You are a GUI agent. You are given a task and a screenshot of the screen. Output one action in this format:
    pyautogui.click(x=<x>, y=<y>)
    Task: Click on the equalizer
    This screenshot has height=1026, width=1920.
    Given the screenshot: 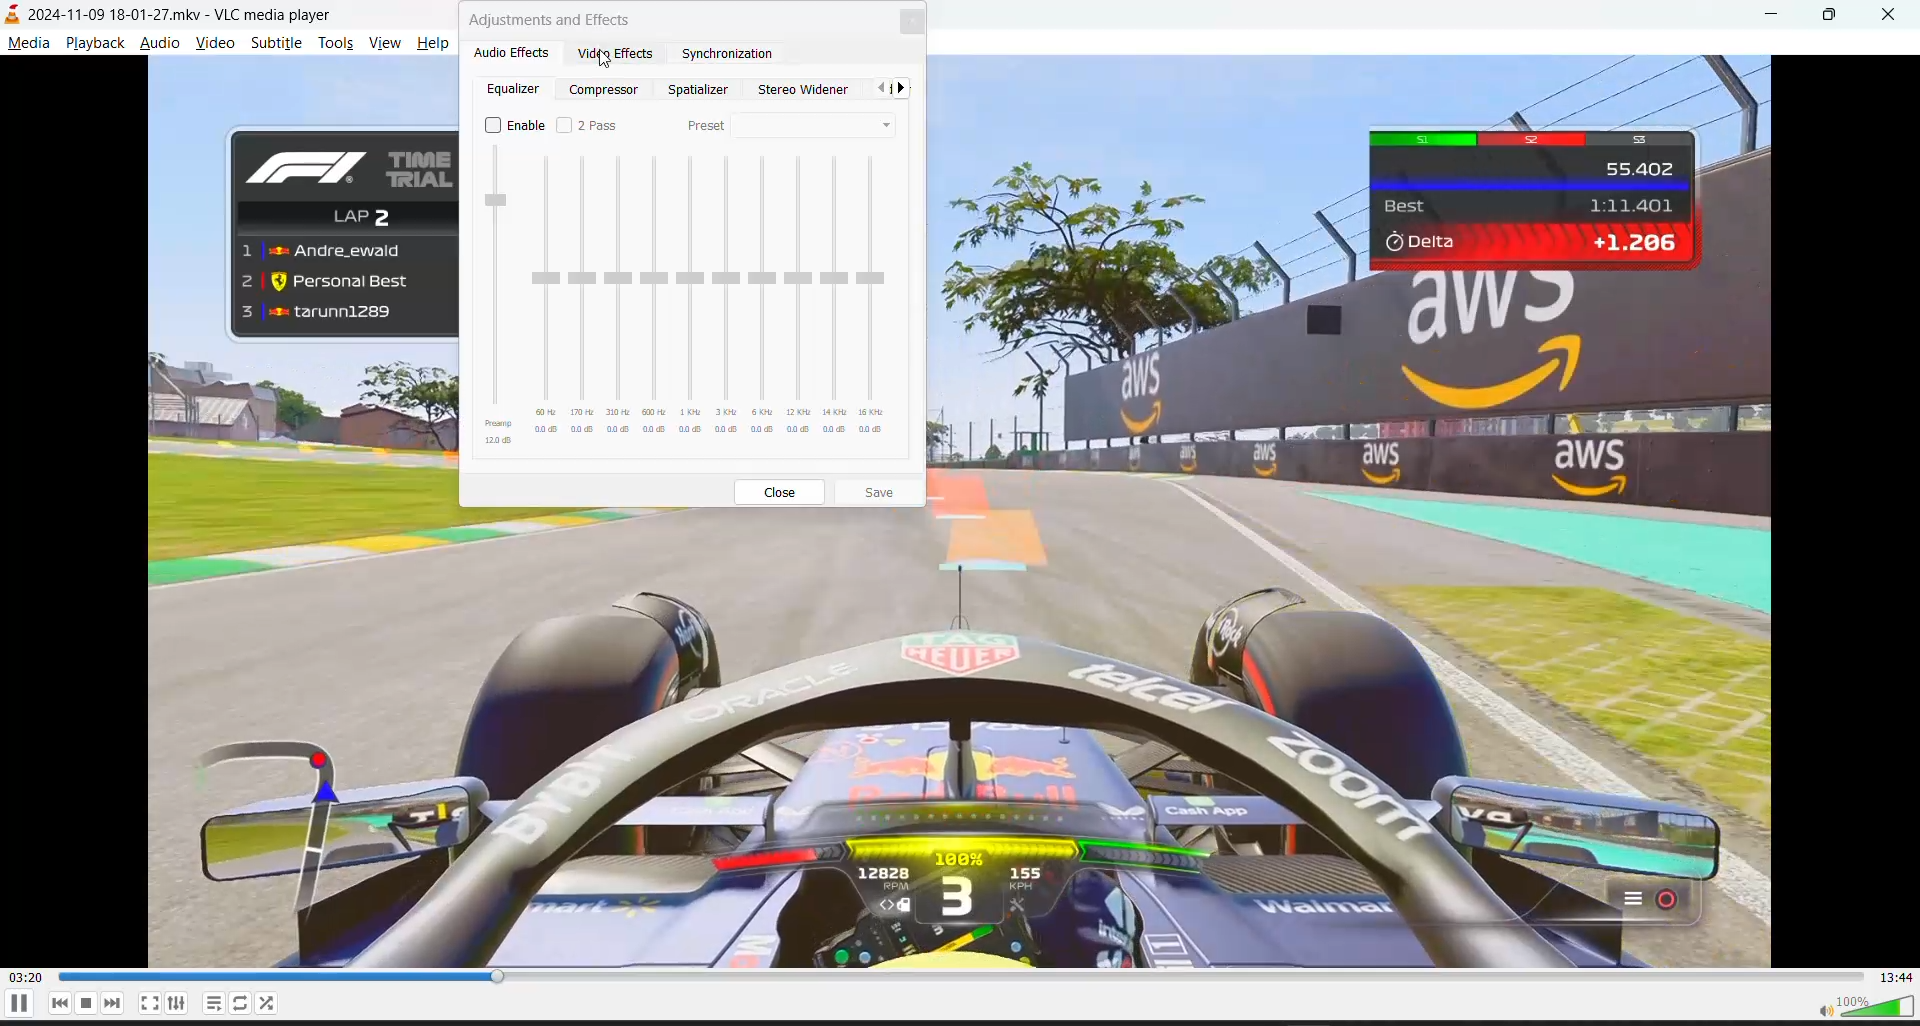 What is the action you would take?
    pyautogui.click(x=512, y=89)
    